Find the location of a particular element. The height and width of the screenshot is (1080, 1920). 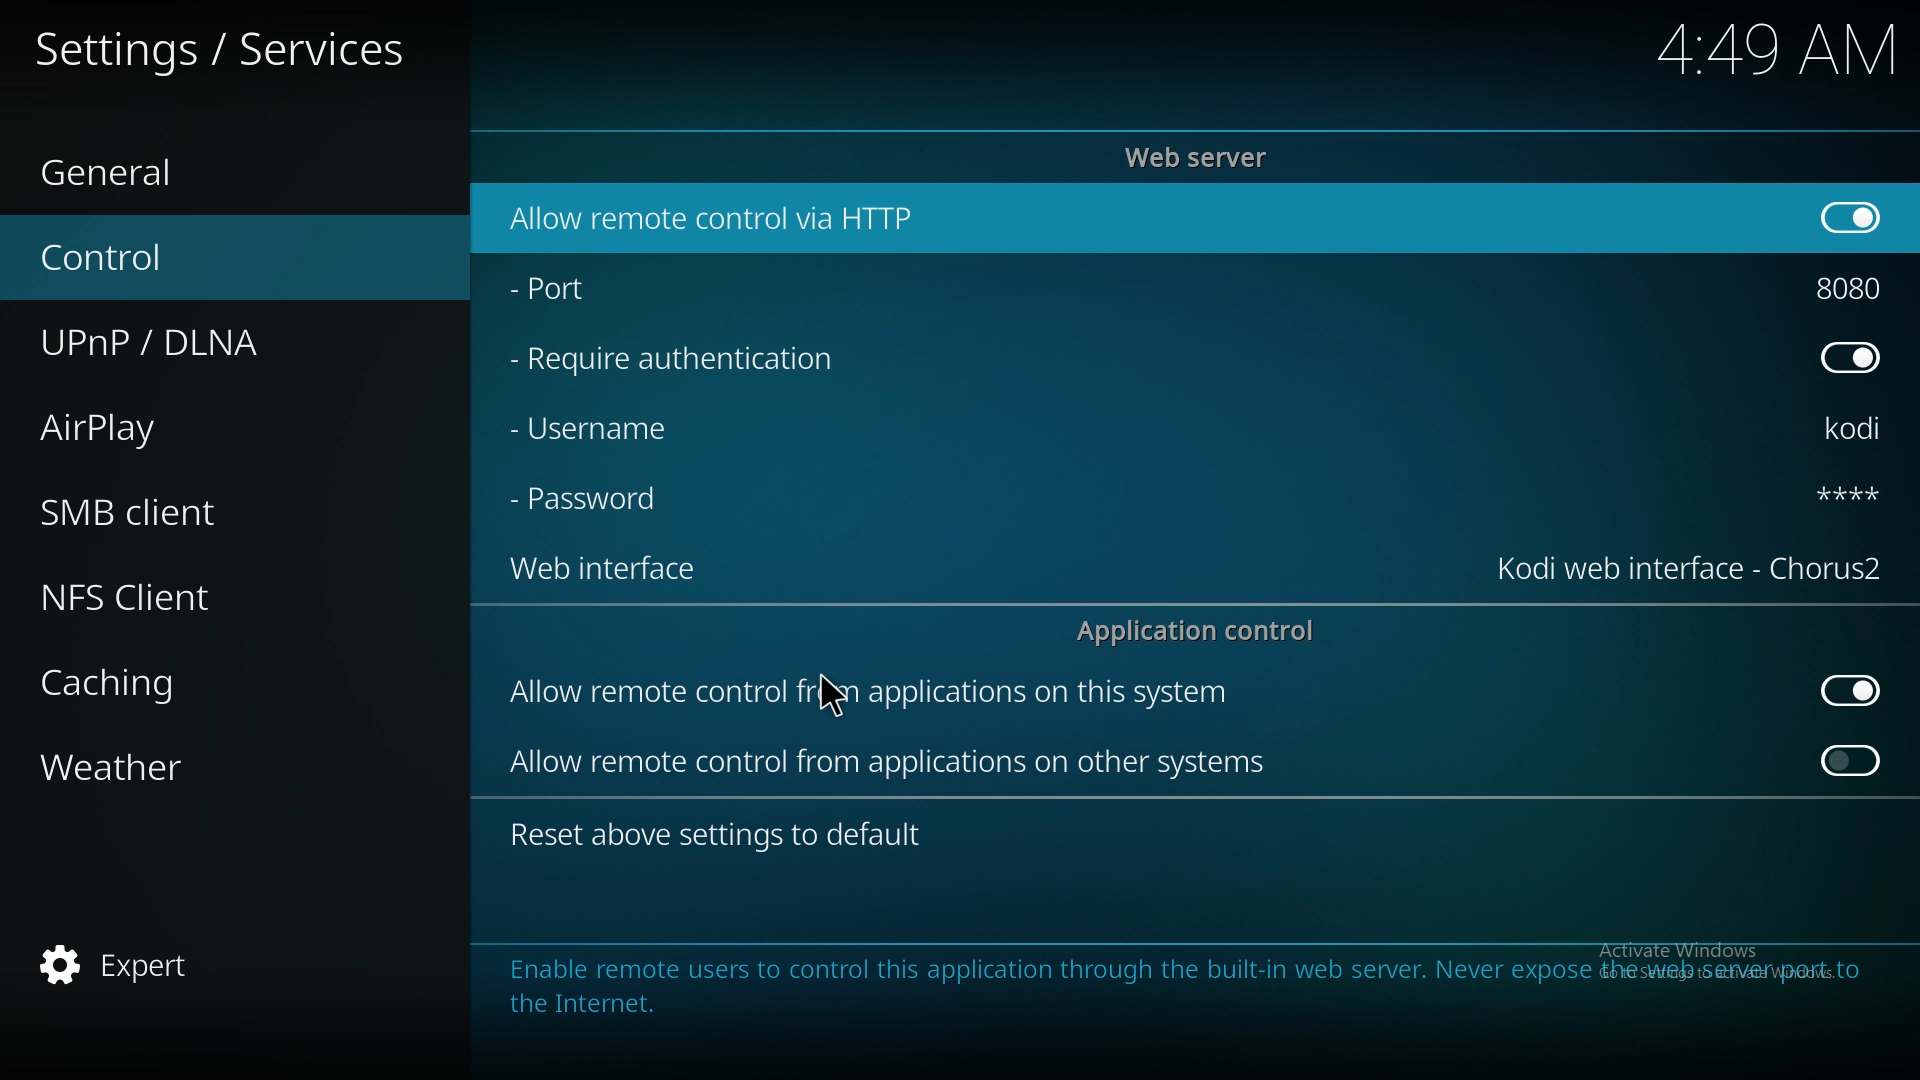

off is located at coordinates (1856, 358).